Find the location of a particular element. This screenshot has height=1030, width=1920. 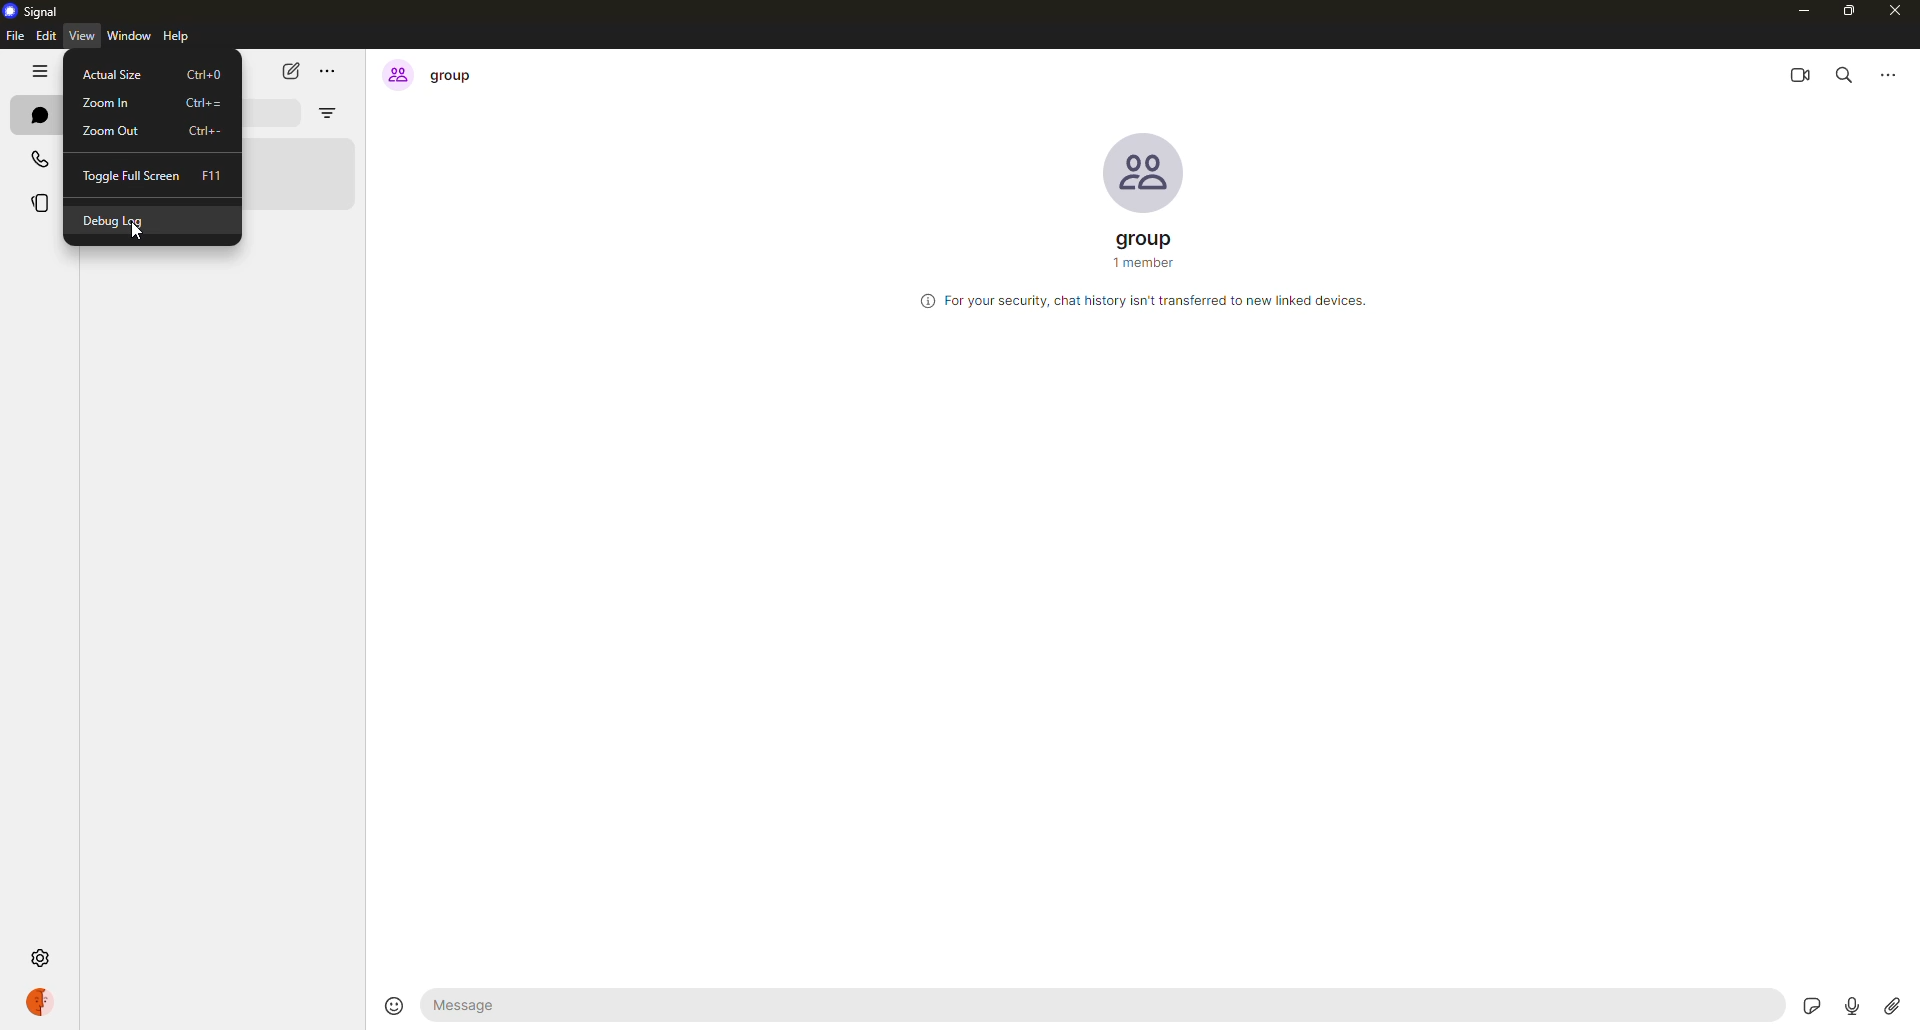

record is located at coordinates (1849, 1004).